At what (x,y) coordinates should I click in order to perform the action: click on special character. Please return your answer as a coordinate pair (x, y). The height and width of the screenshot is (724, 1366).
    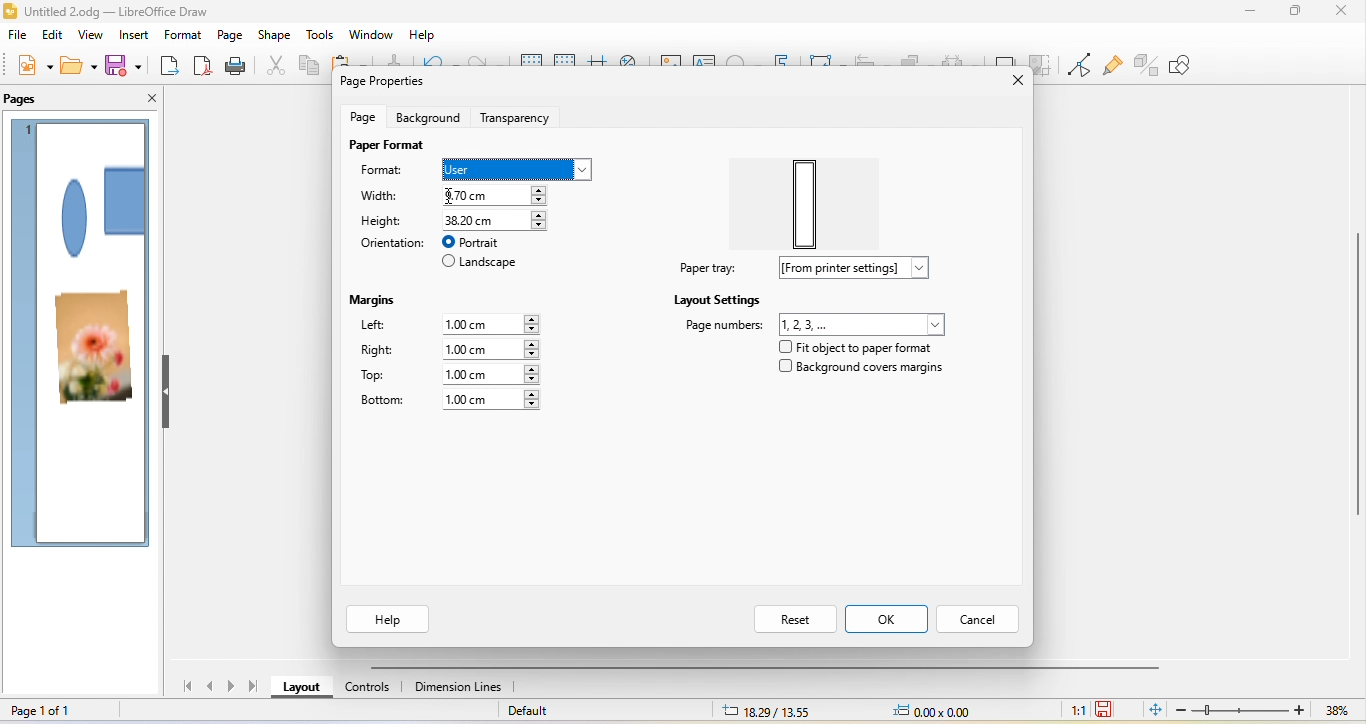
    Looking at the image, I should click on (745, 61).